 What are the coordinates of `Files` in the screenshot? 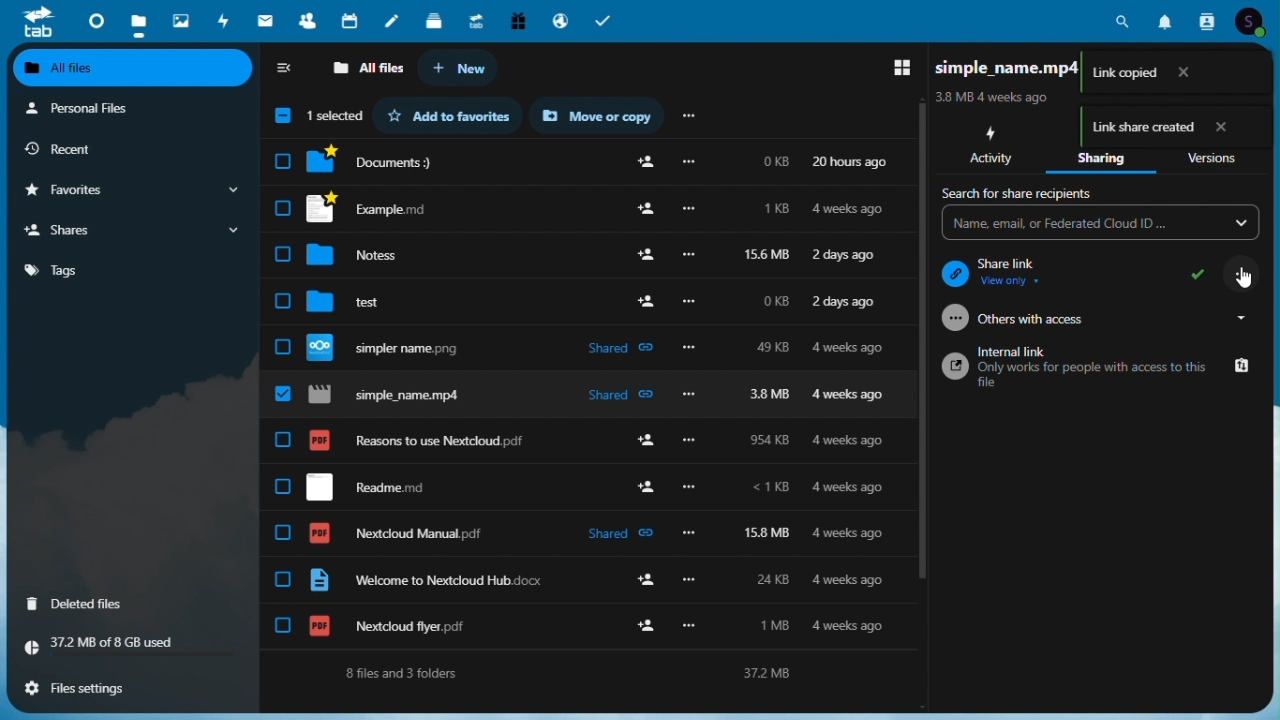 It's located at (587, 252).